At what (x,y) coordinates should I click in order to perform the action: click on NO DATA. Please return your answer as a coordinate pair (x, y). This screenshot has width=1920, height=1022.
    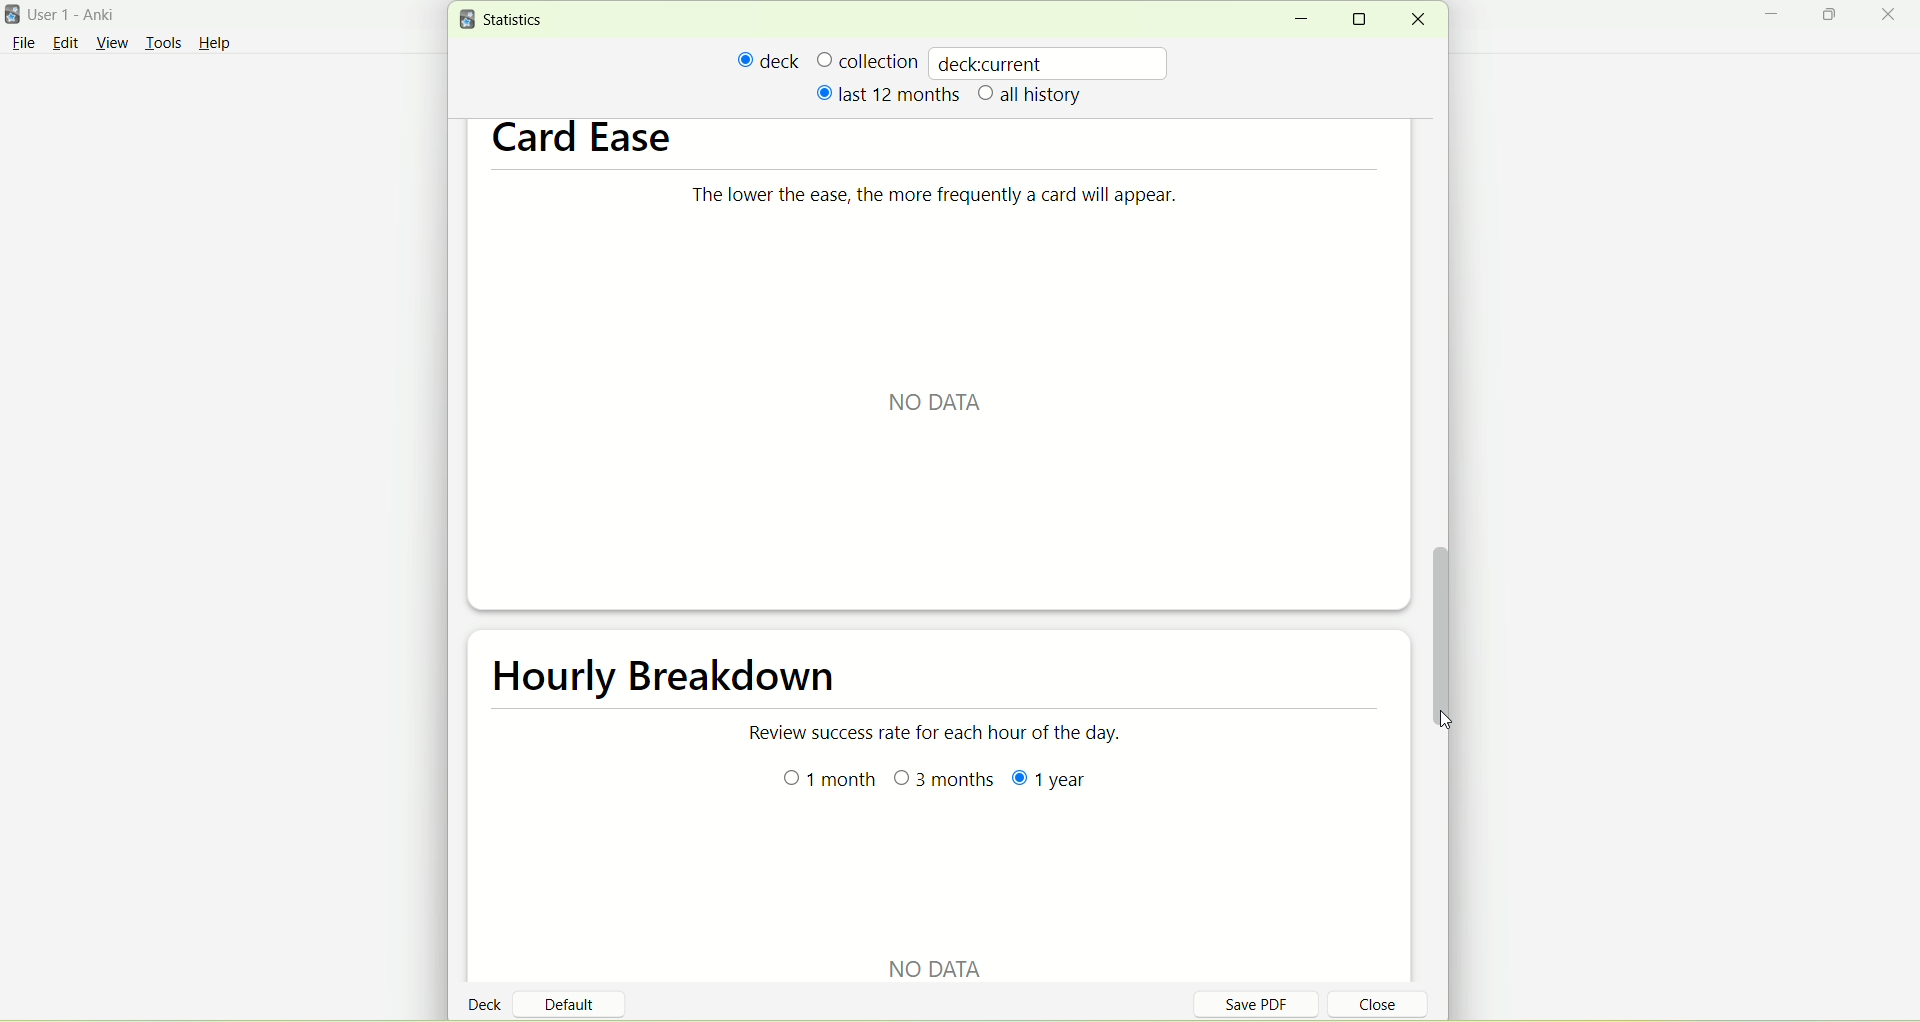
    Looking at the image, I should click on (941, 402).